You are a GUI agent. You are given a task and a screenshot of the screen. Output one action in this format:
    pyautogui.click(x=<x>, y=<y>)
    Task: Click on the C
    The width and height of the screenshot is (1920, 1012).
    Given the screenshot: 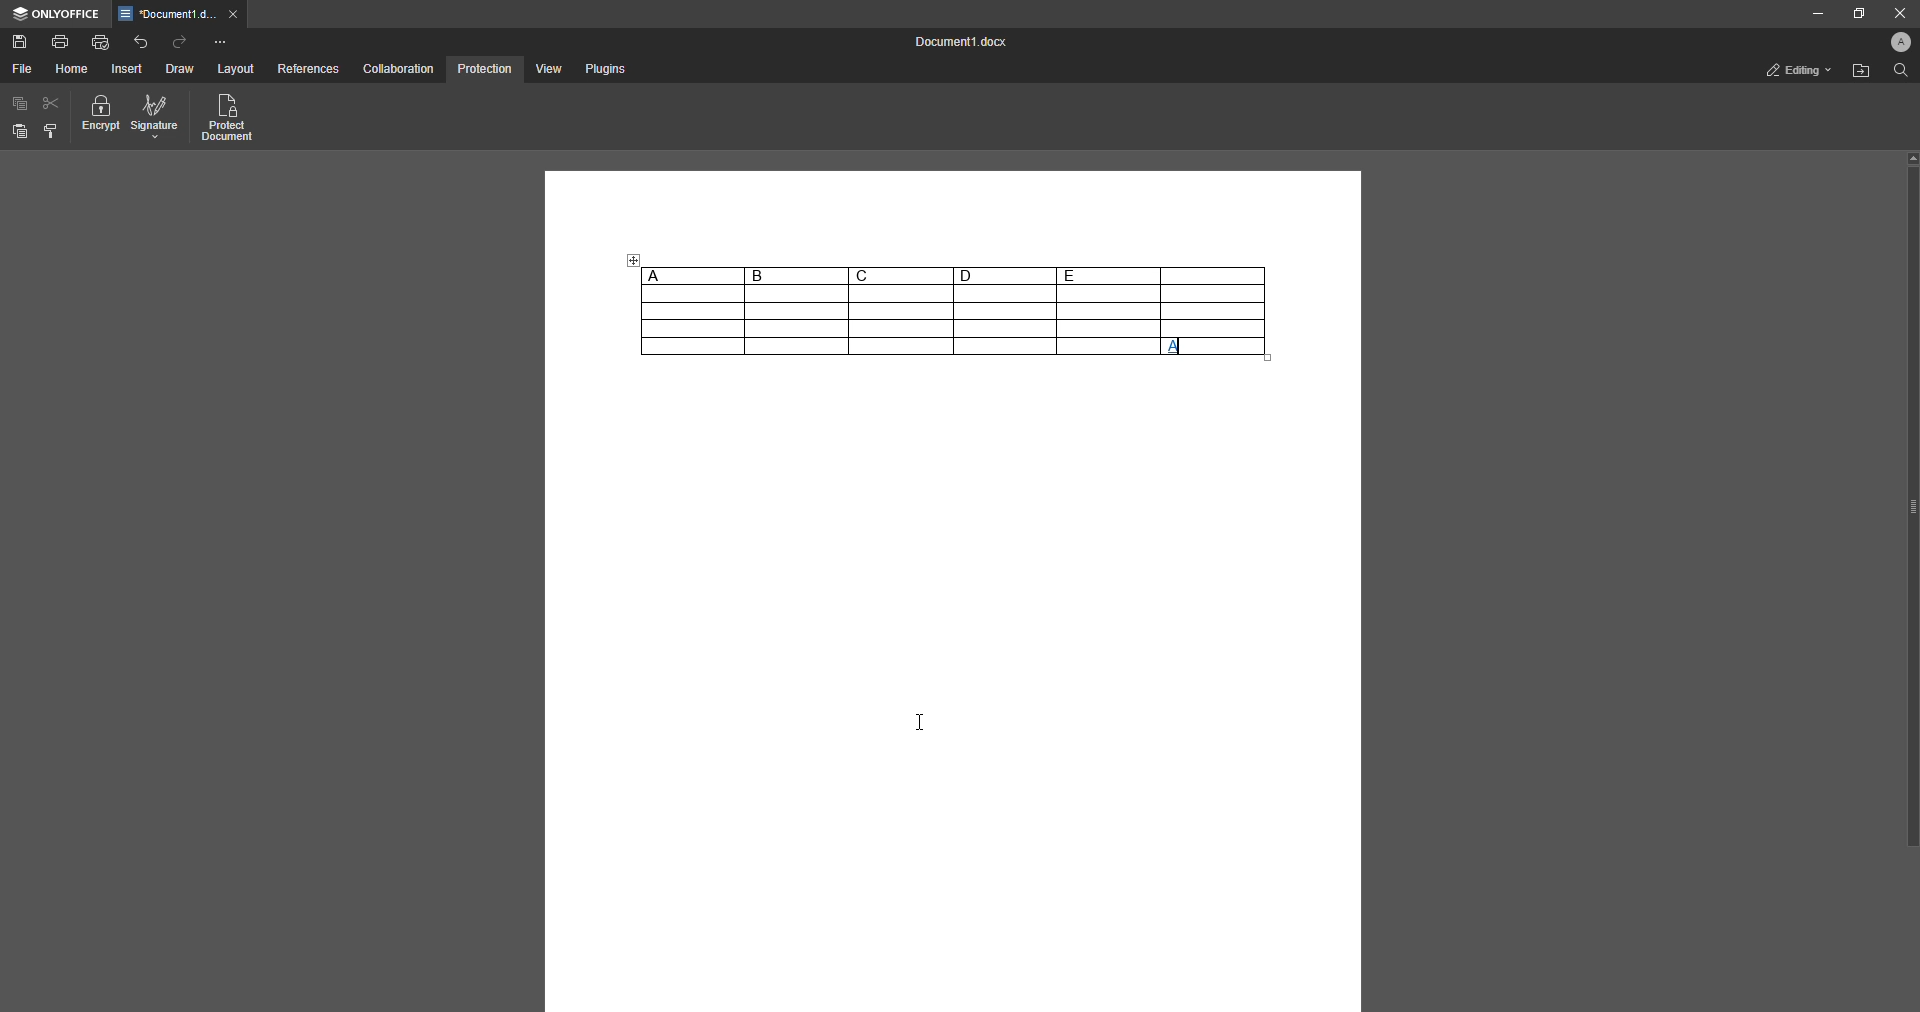 What is the action you would take?
    pyautogui.click(x=900, y=275)
    